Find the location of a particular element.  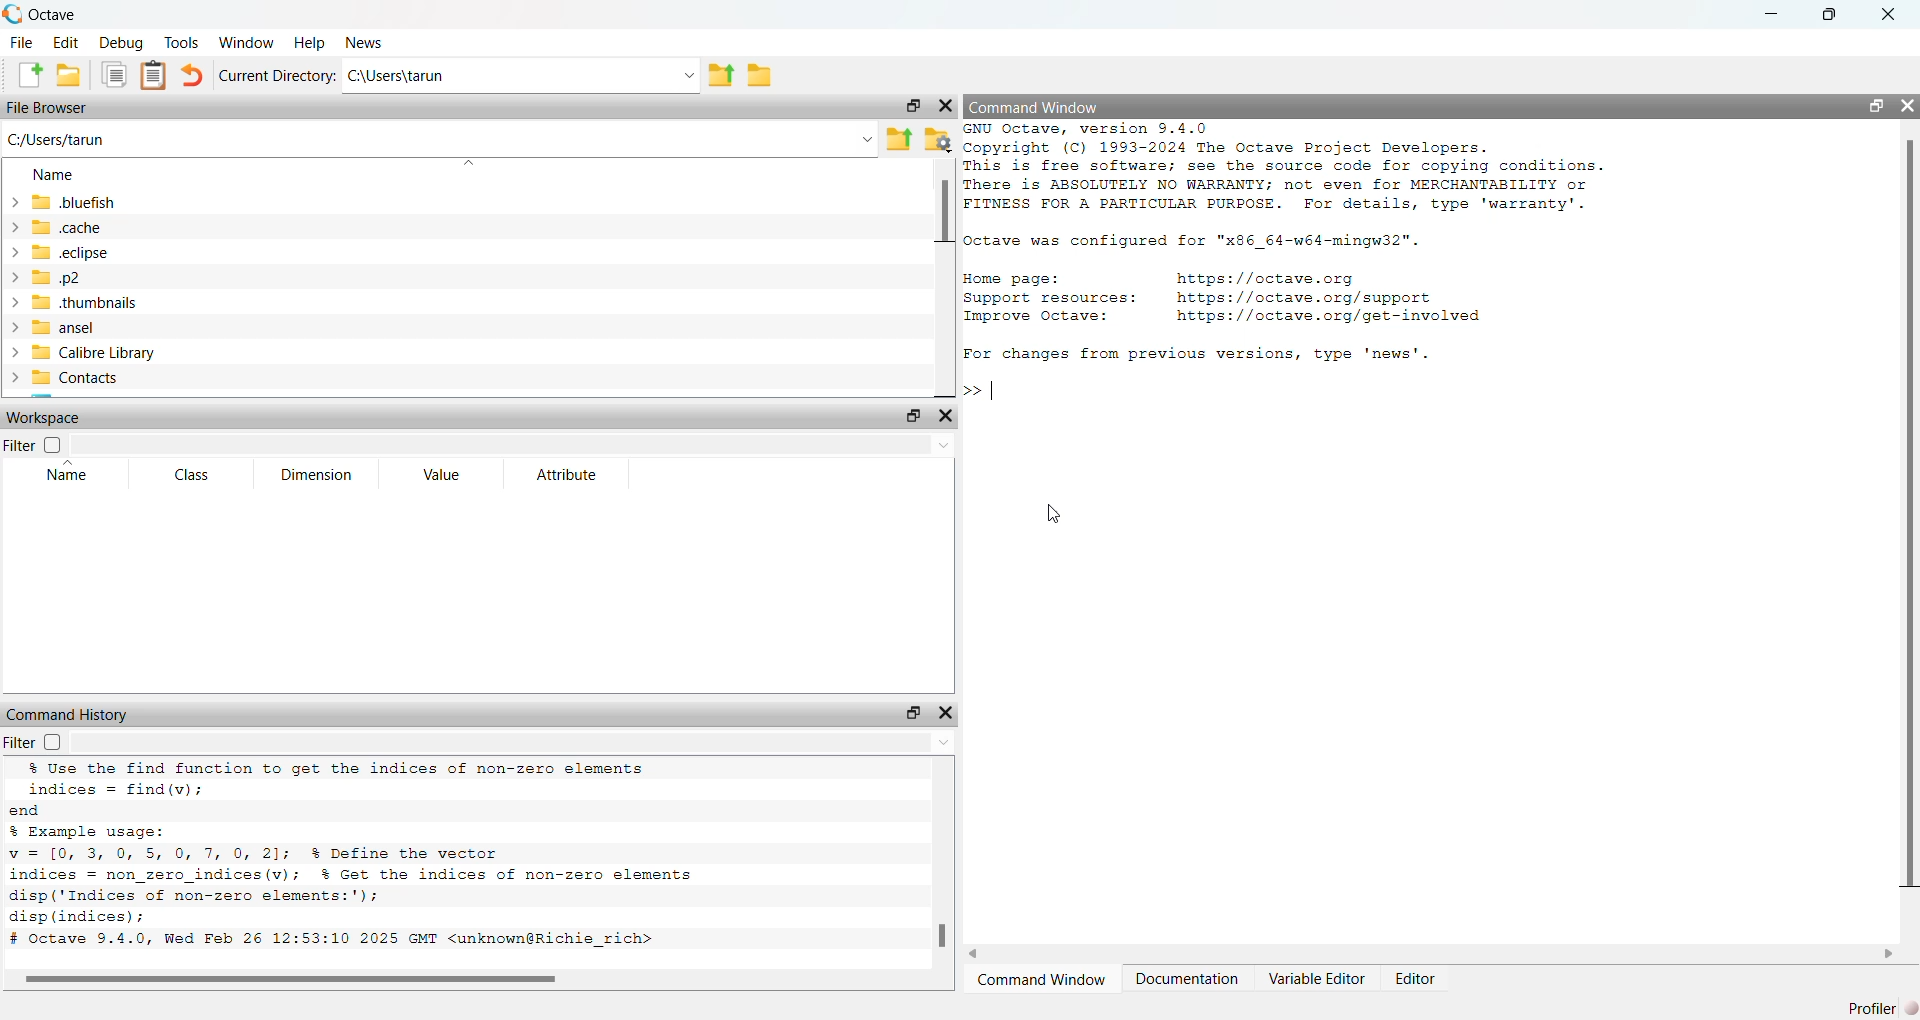

Octave is located at coordinates (53, 16).